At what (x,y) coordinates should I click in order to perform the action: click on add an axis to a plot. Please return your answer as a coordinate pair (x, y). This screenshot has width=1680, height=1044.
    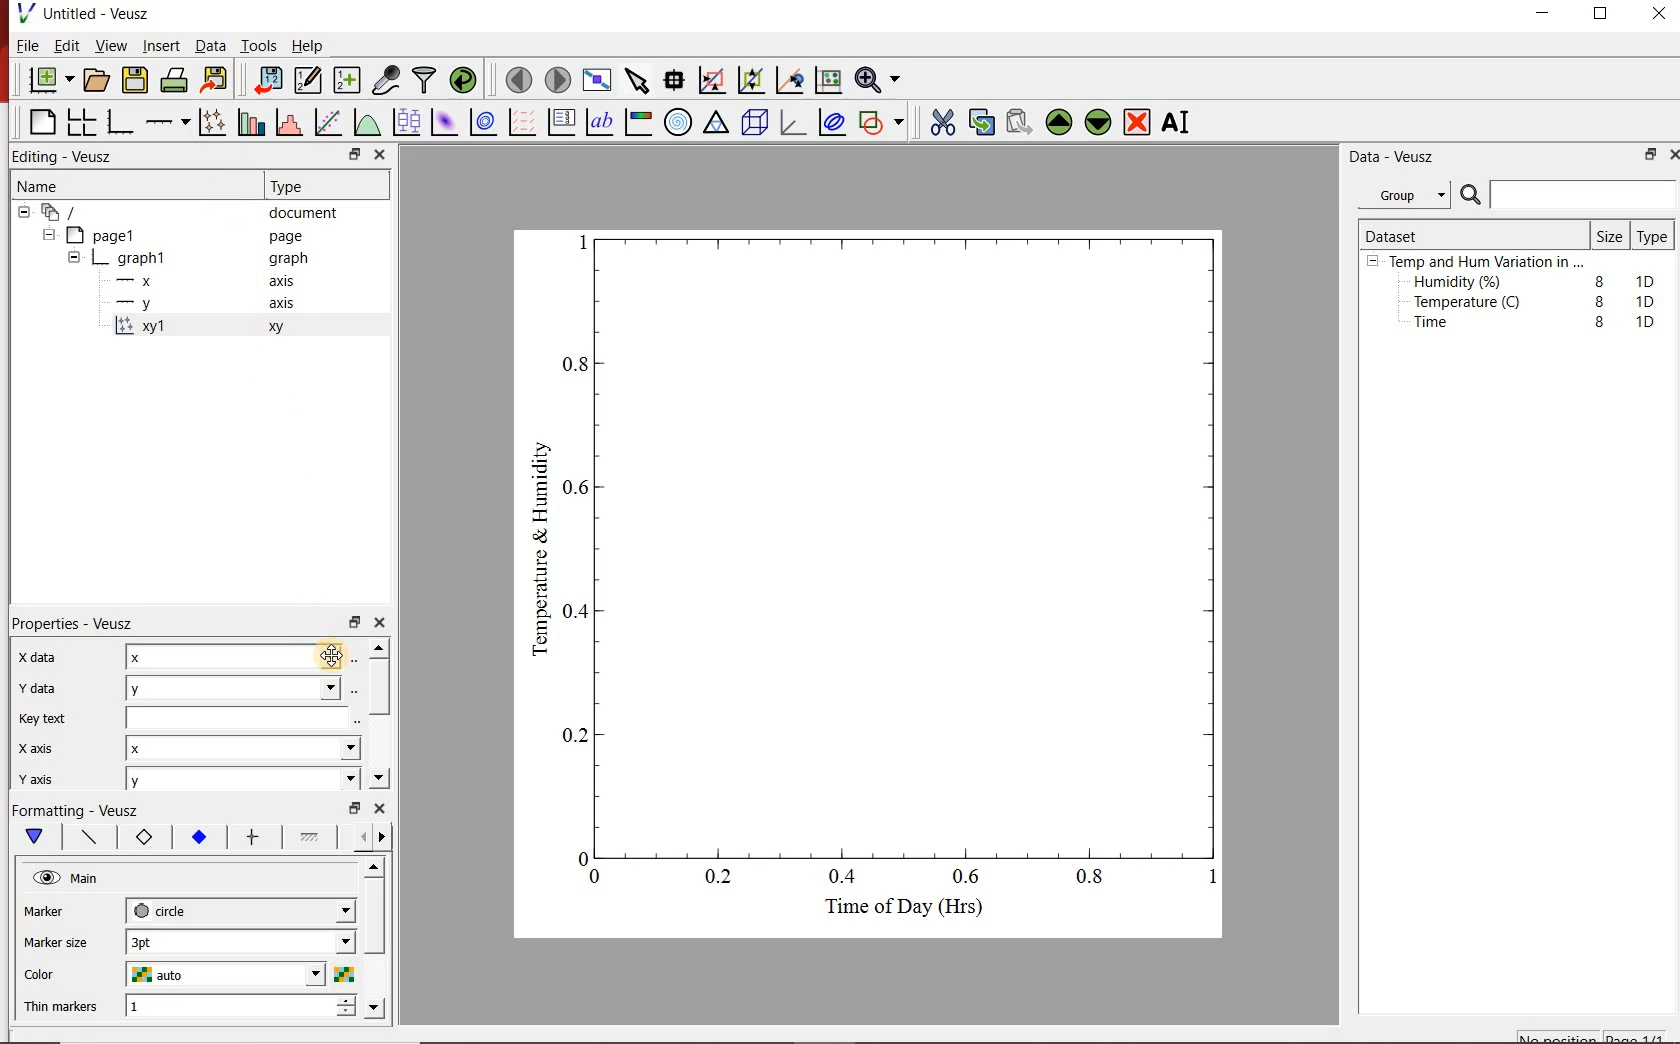
    Looking at the image, I should click on (169, 120).